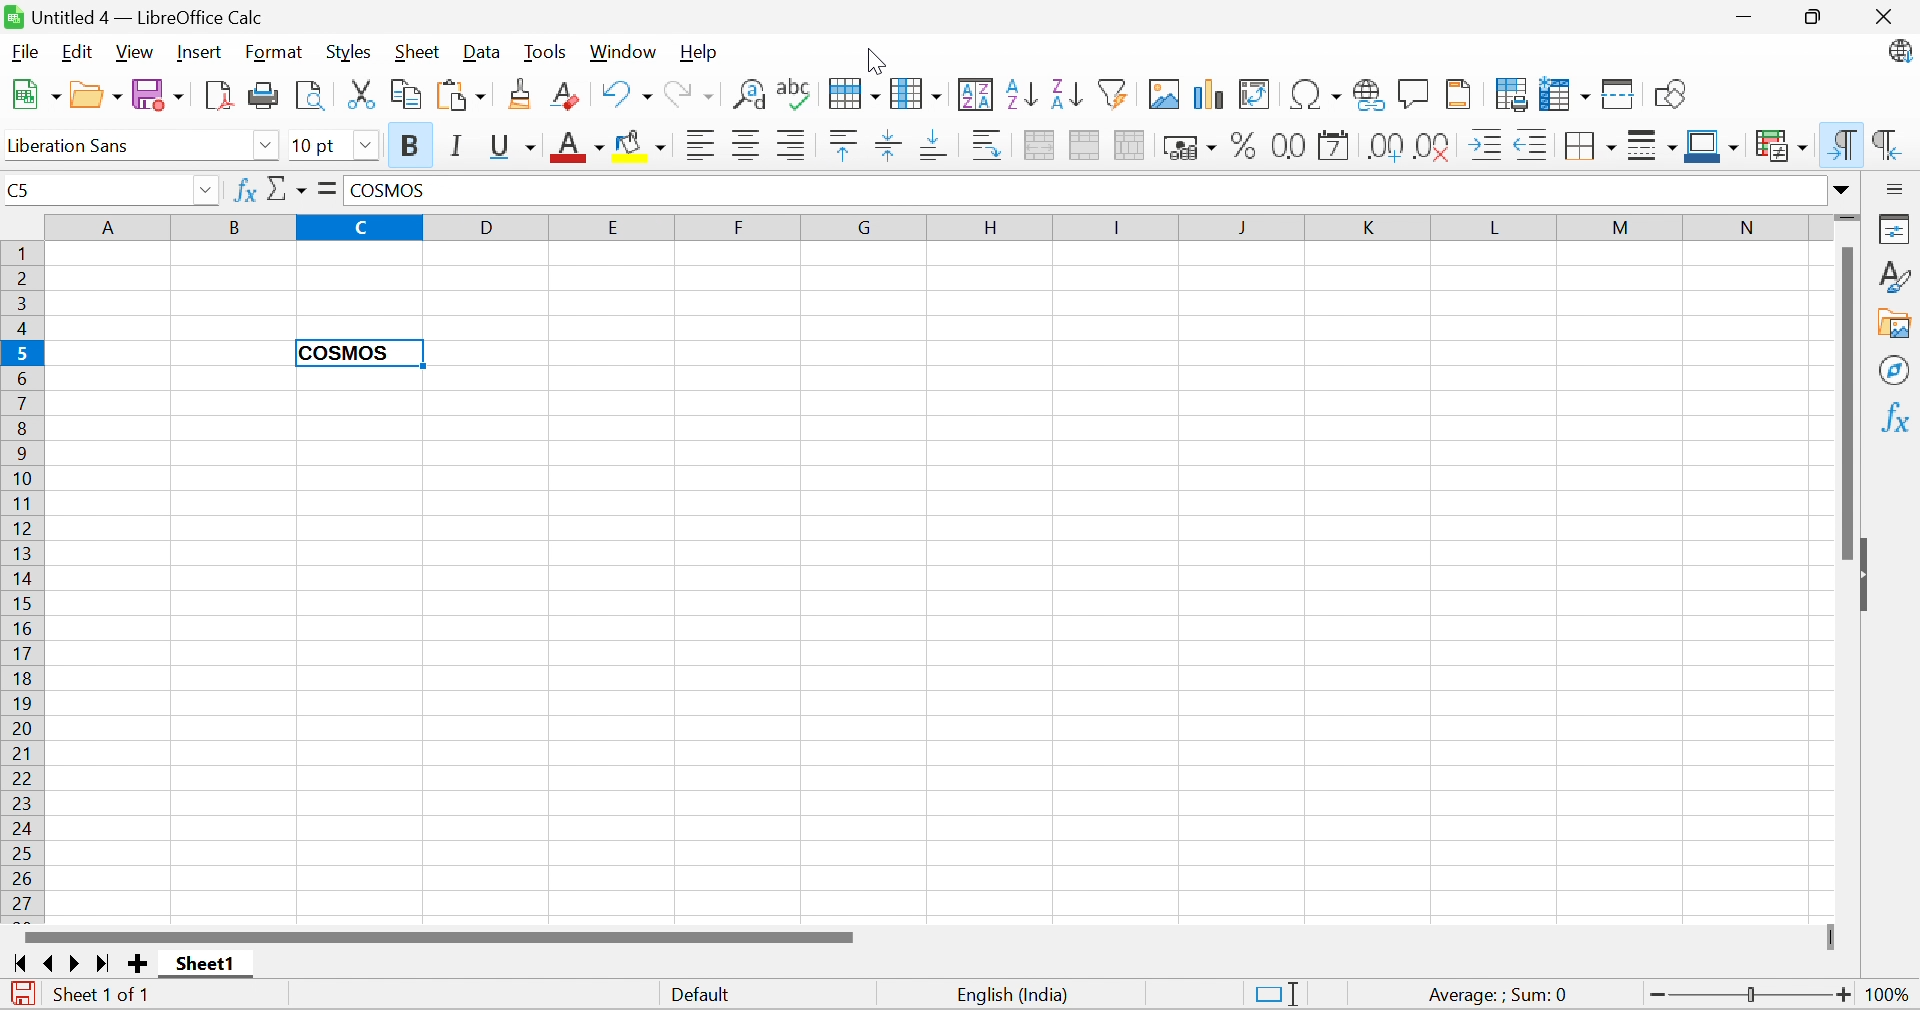 The width and height of the screenshot is (1920, 1010). I want to click on Insert Image, so click(1165, 94).